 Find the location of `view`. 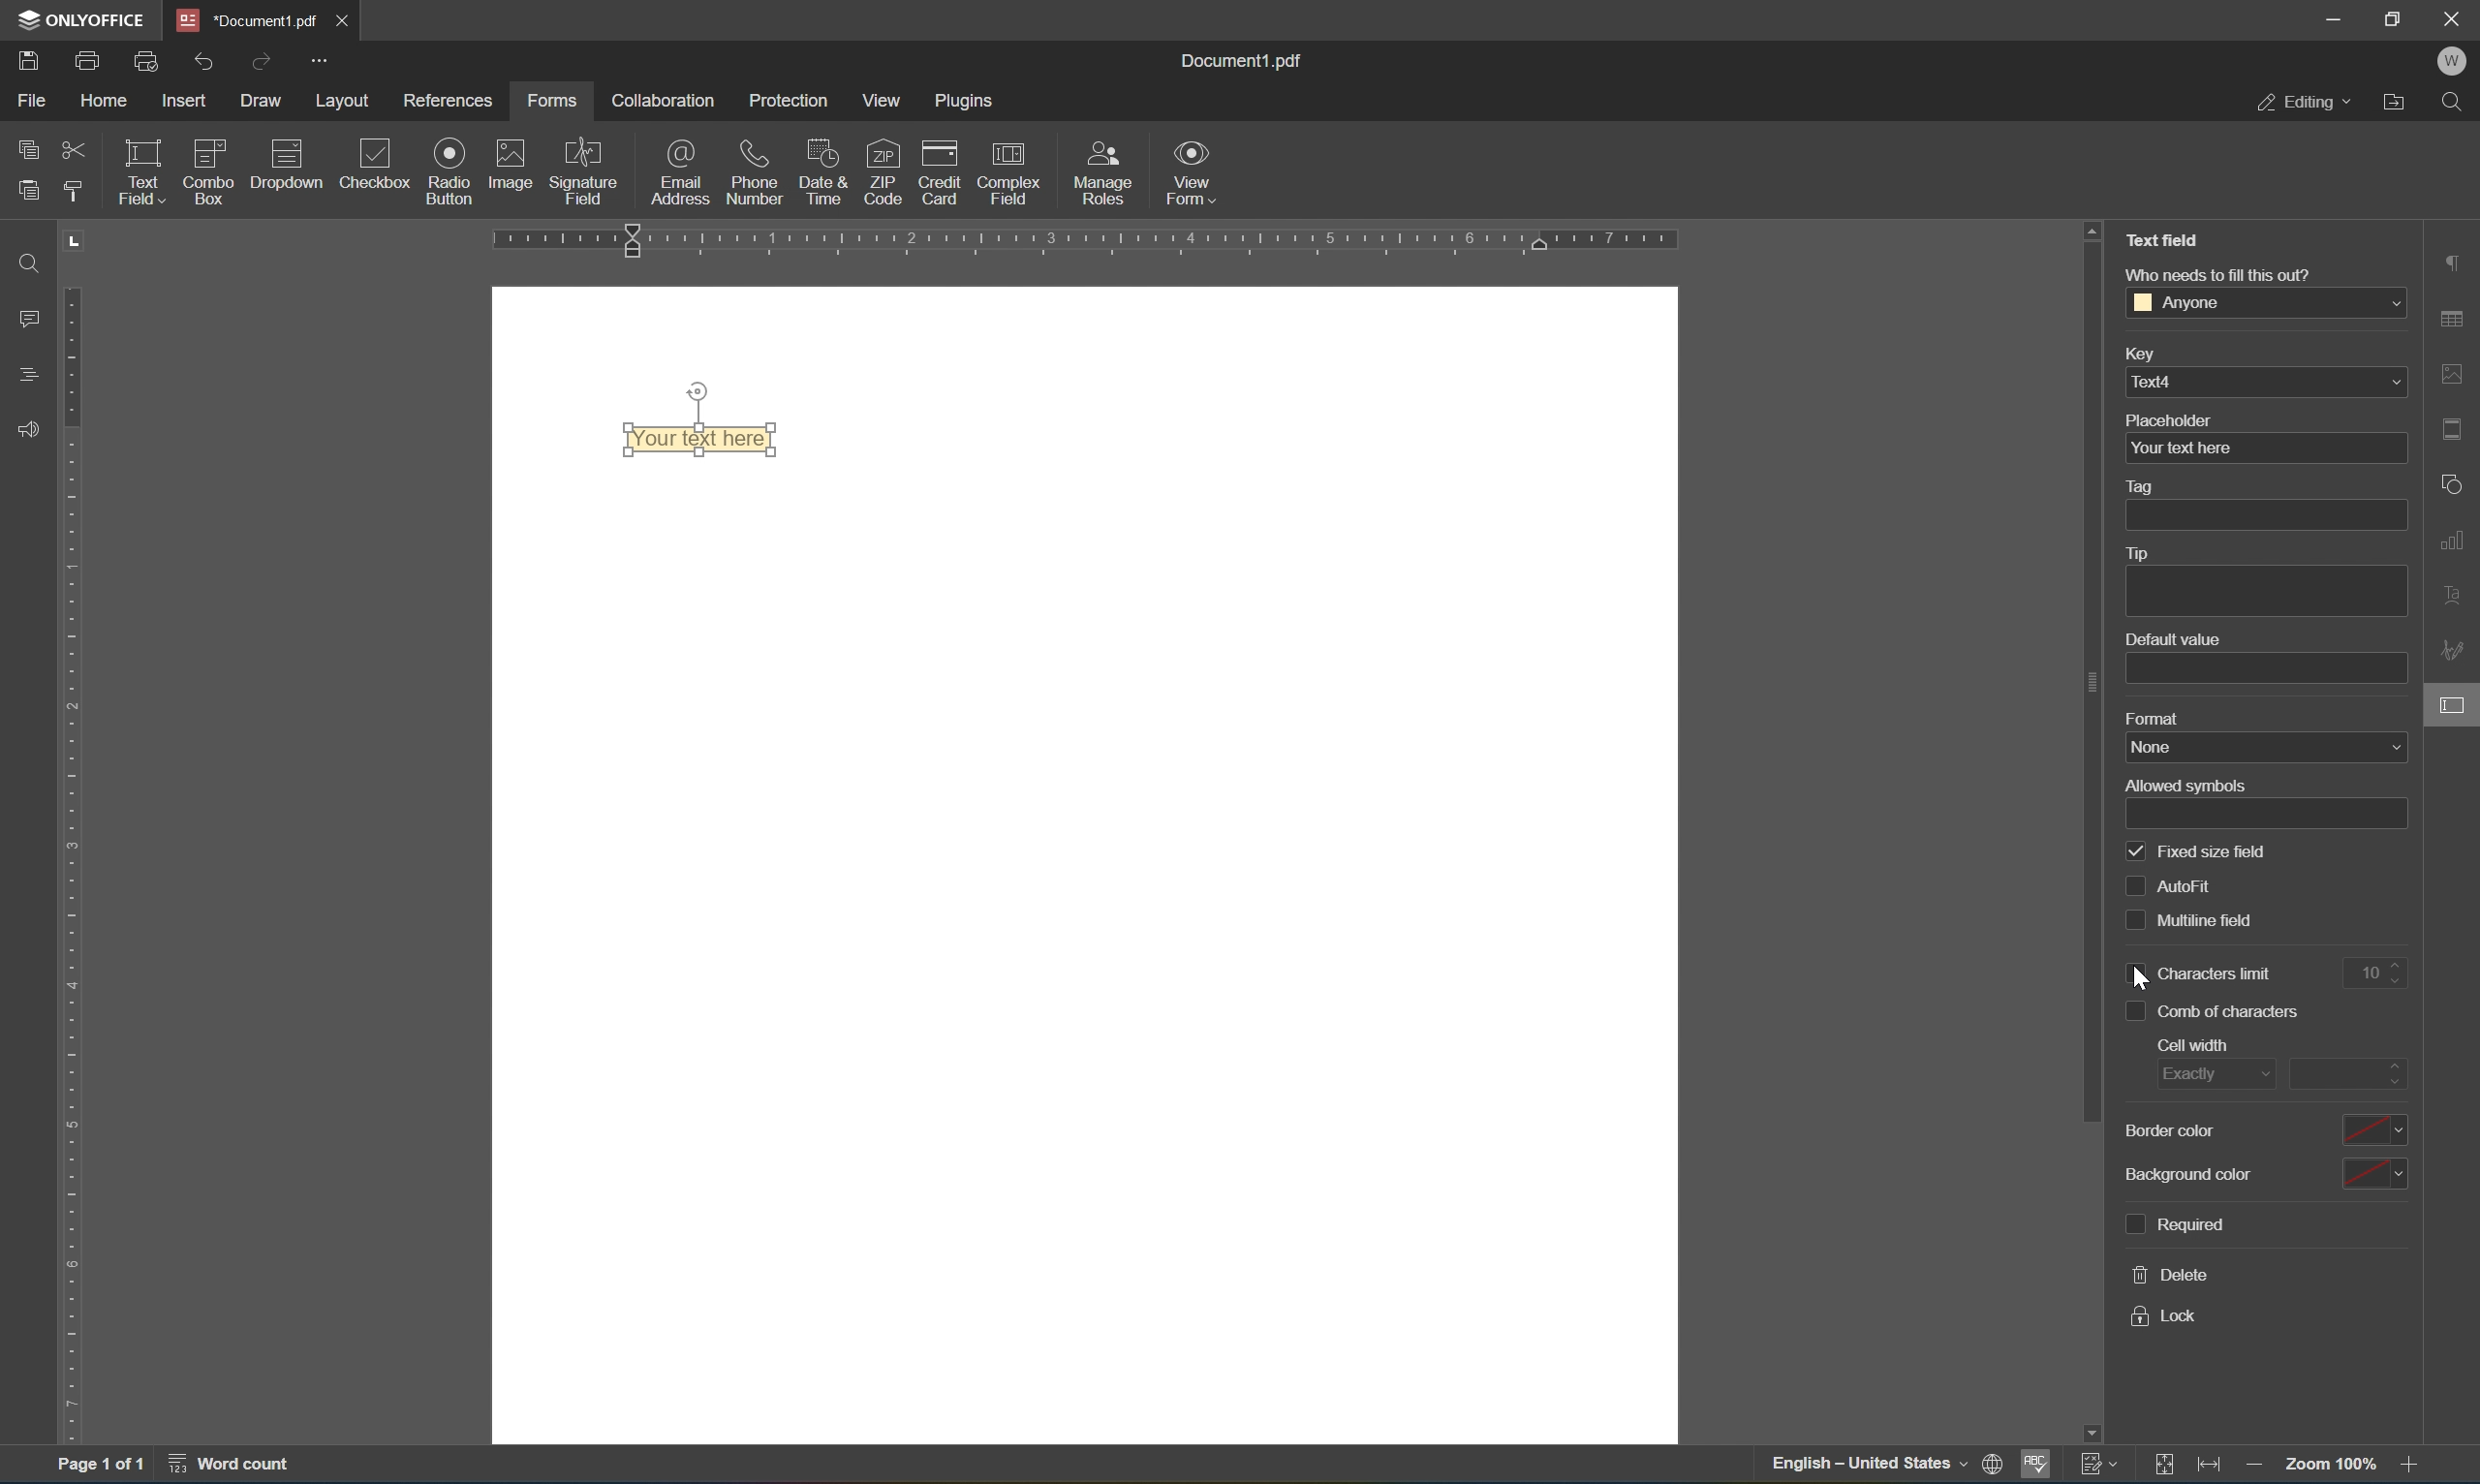

view is located at coordinates (878, 96).